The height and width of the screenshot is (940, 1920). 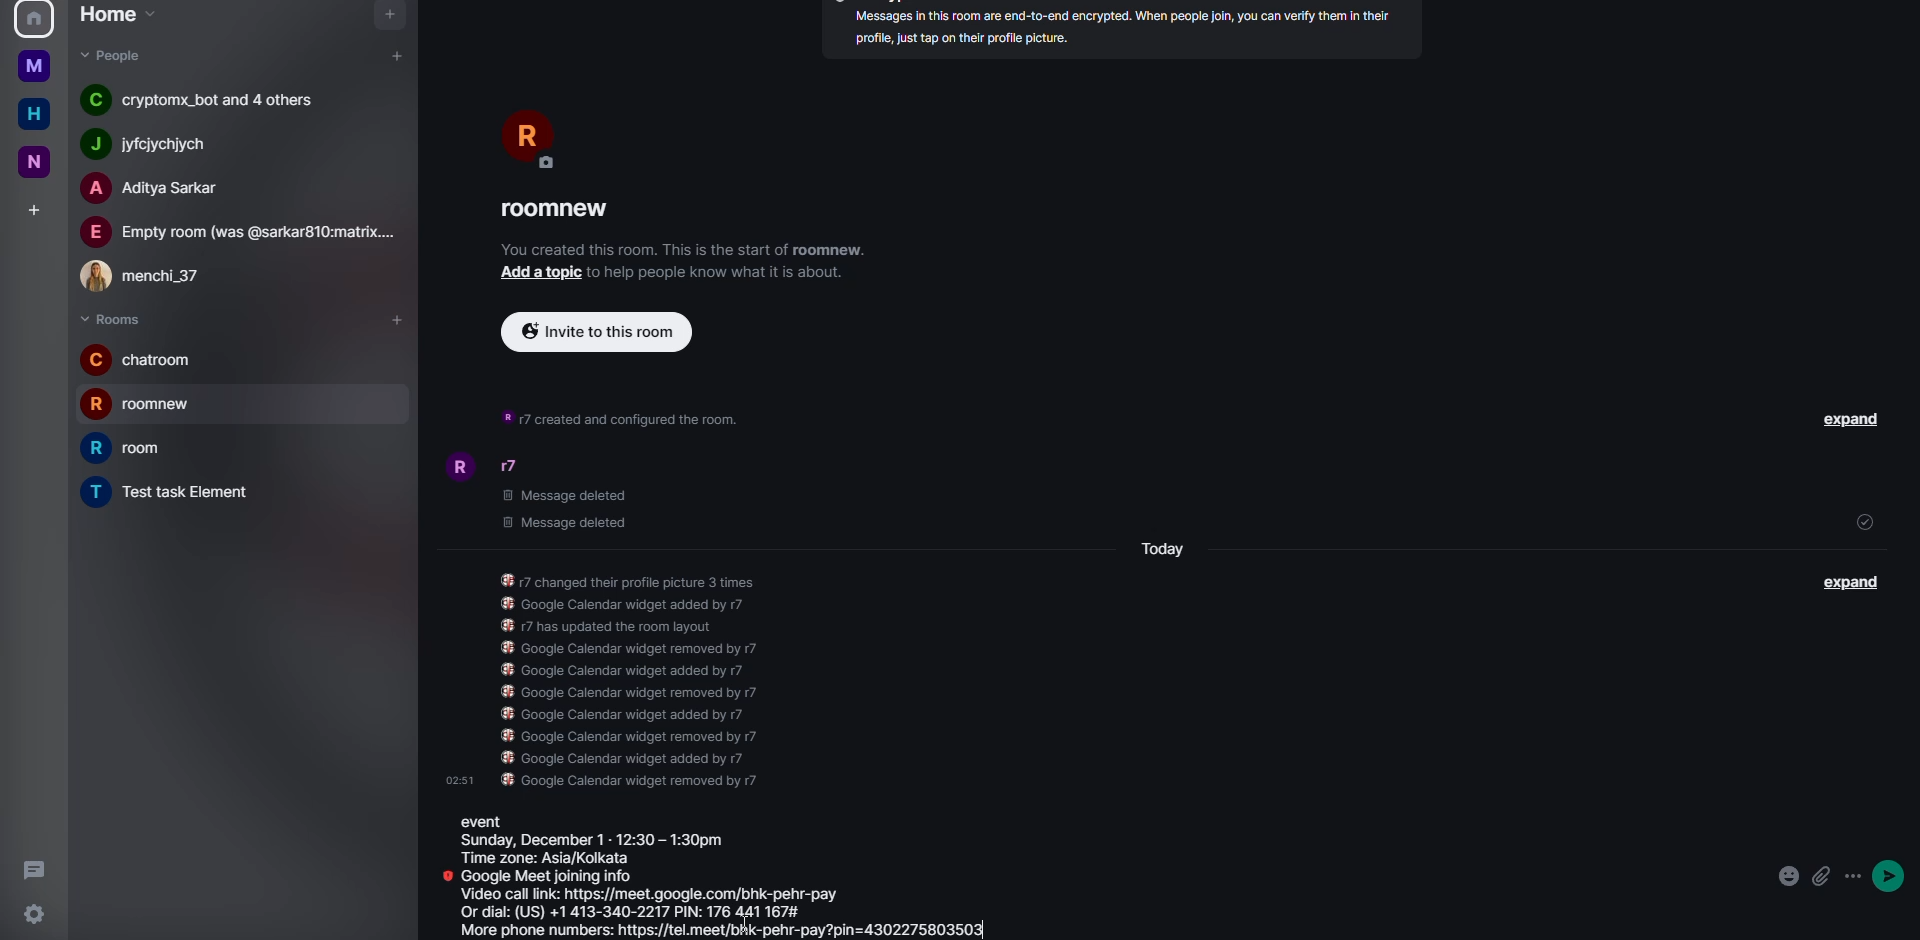 I want to click on add, so click(x=542, y=273).